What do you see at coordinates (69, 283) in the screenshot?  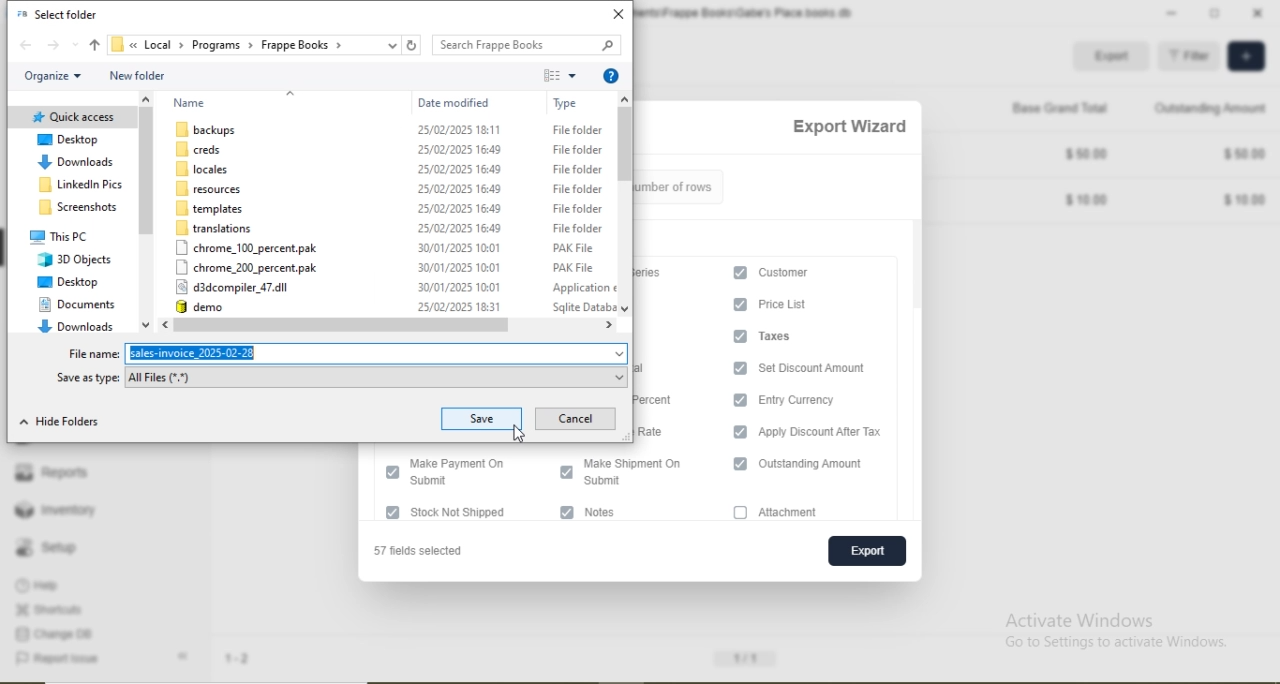 I see `Desktop` at bounding box center [69, 283].